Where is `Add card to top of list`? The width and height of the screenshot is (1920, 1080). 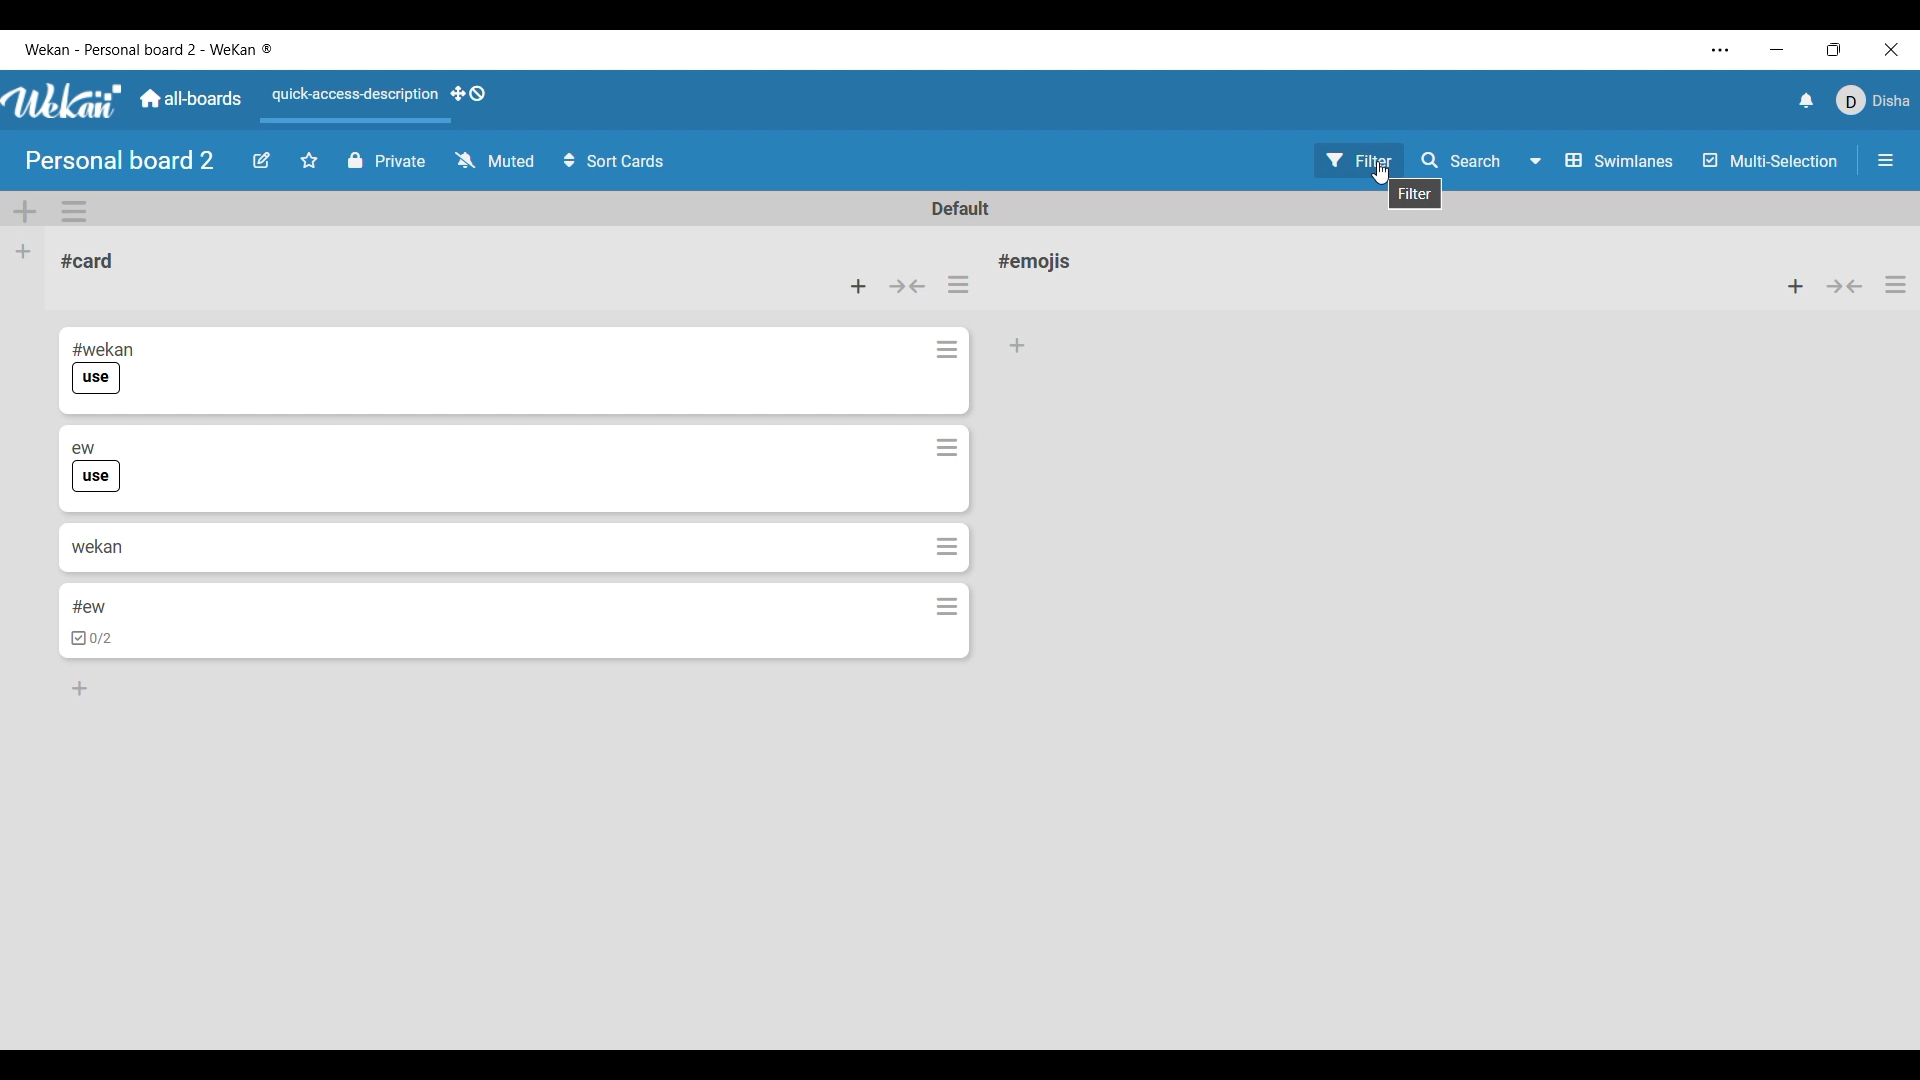
Add card to top of list is located at coordinates (858, 286).